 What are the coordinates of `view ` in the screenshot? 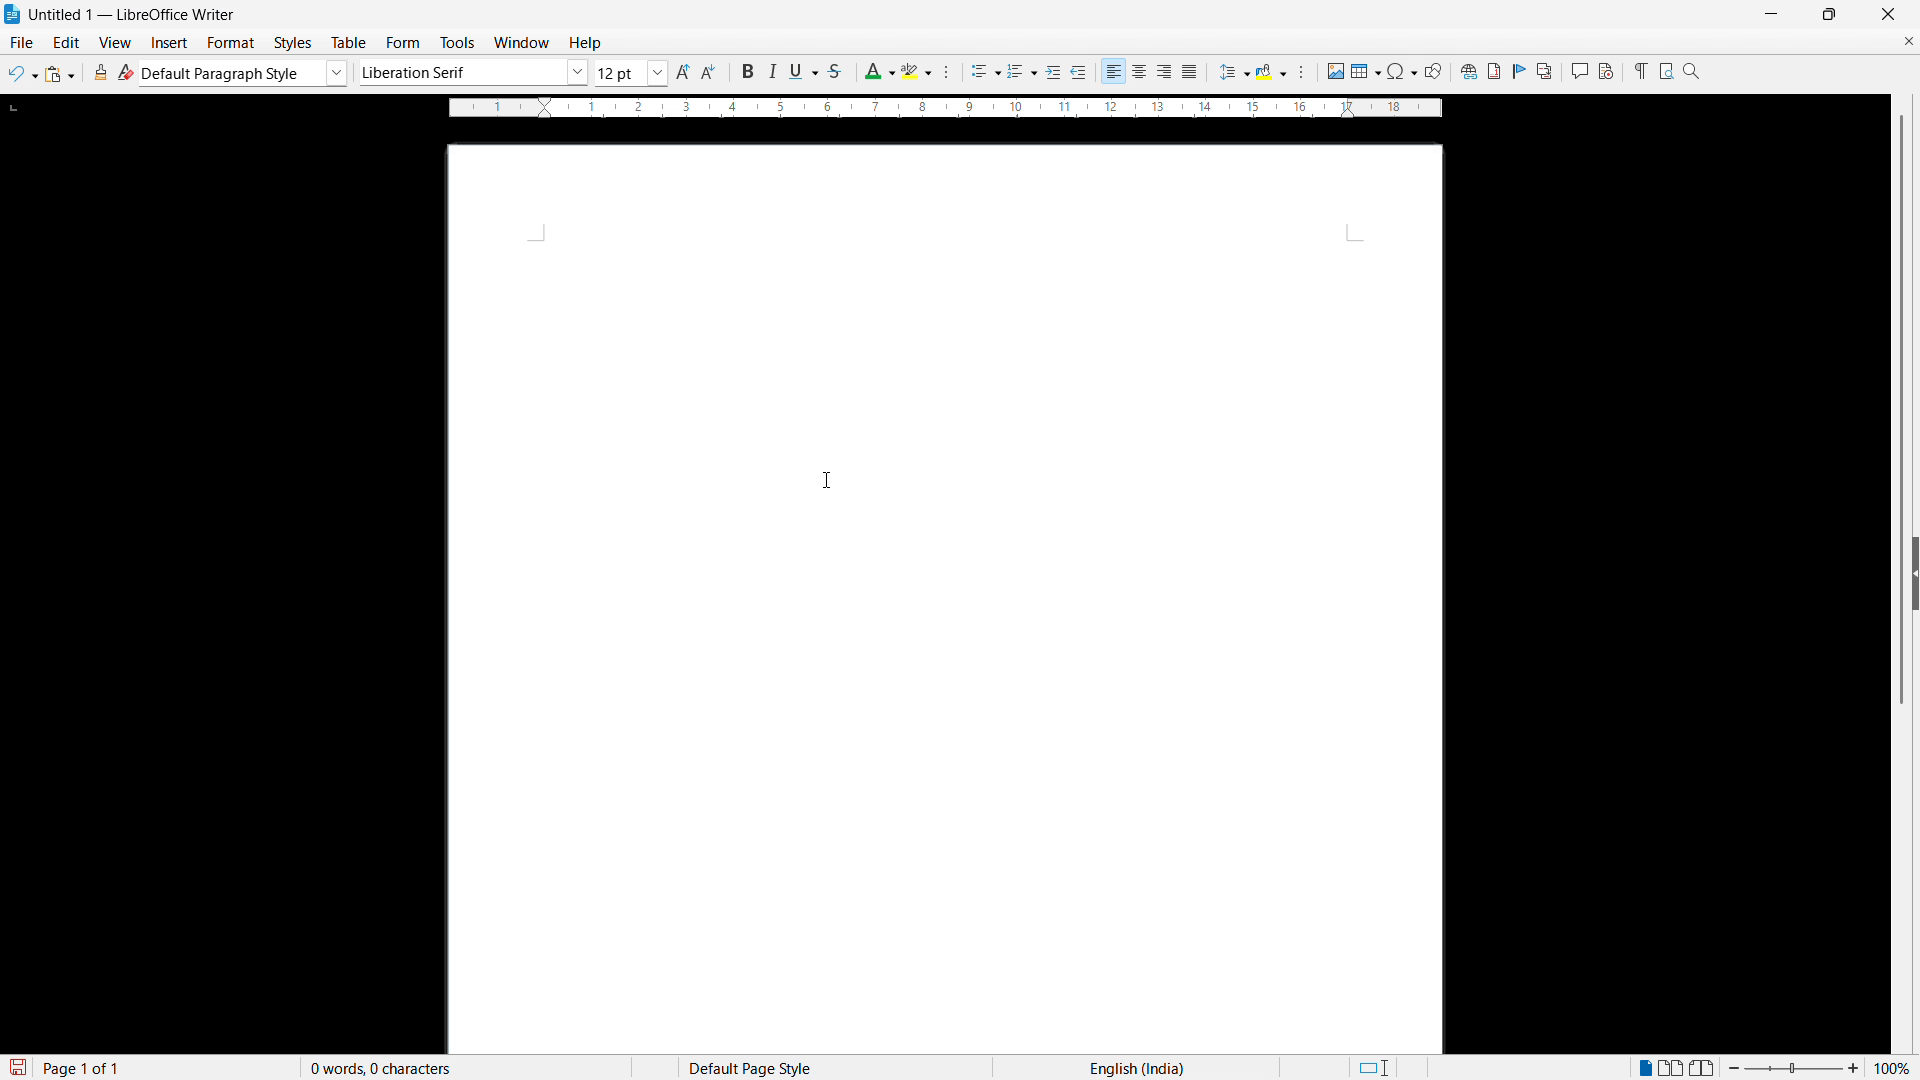 It's located at (116, 43).